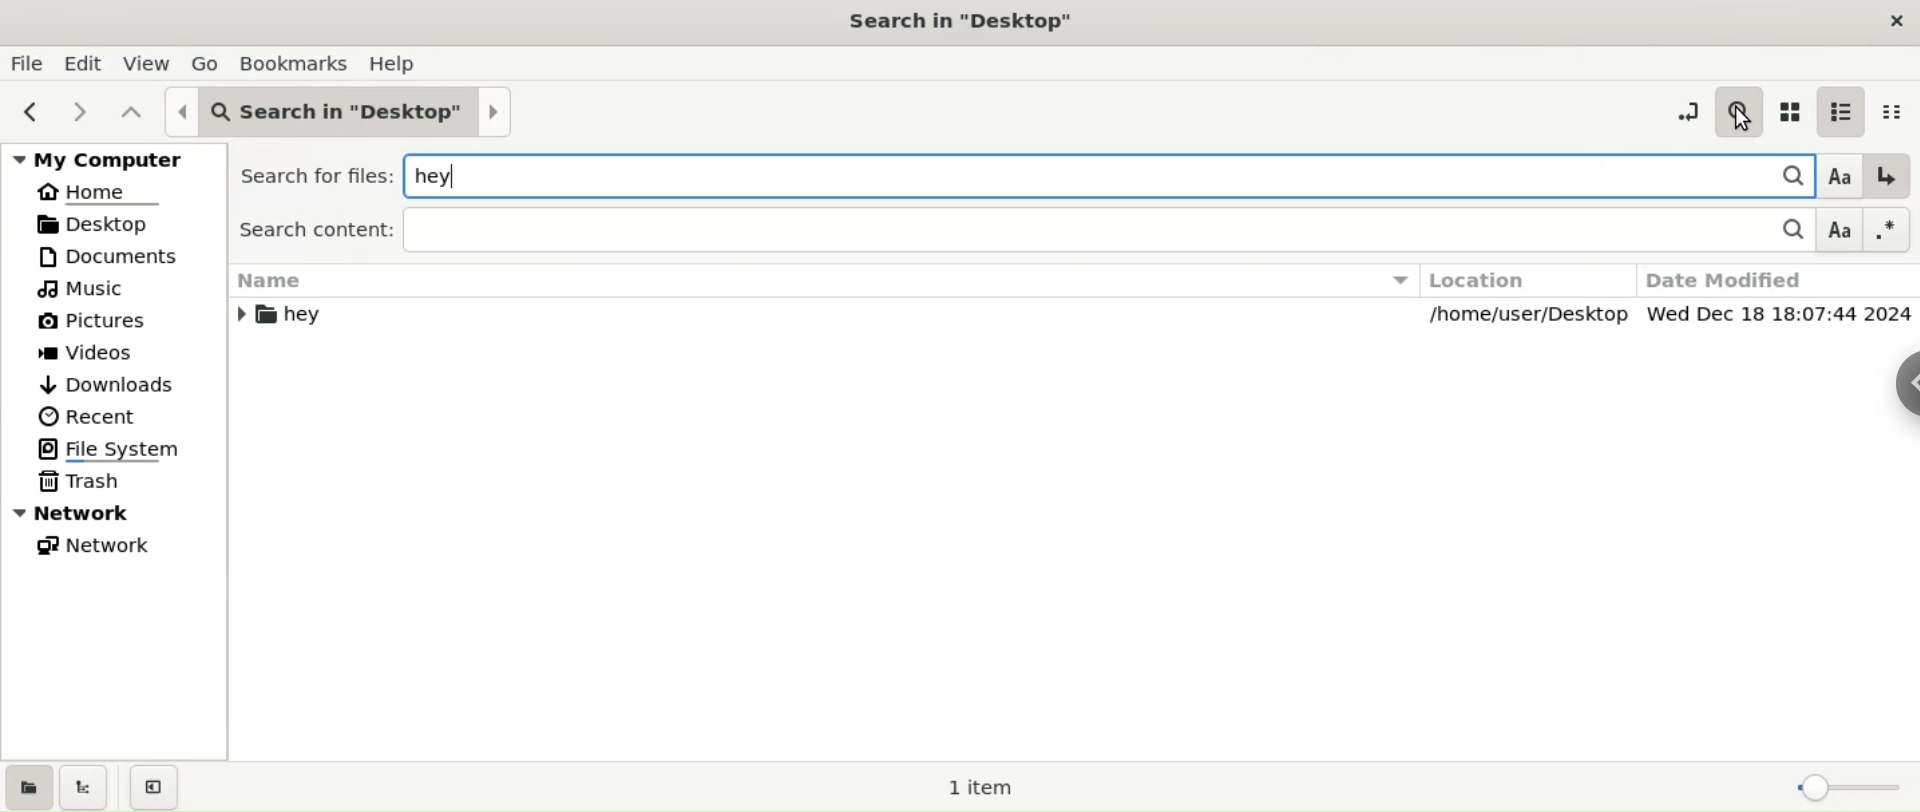  Describe the element at coordinates (1777, 294) in the screenshot. I see `Date Modified
Wed Dec 18 18:07:44 2024` at that location.